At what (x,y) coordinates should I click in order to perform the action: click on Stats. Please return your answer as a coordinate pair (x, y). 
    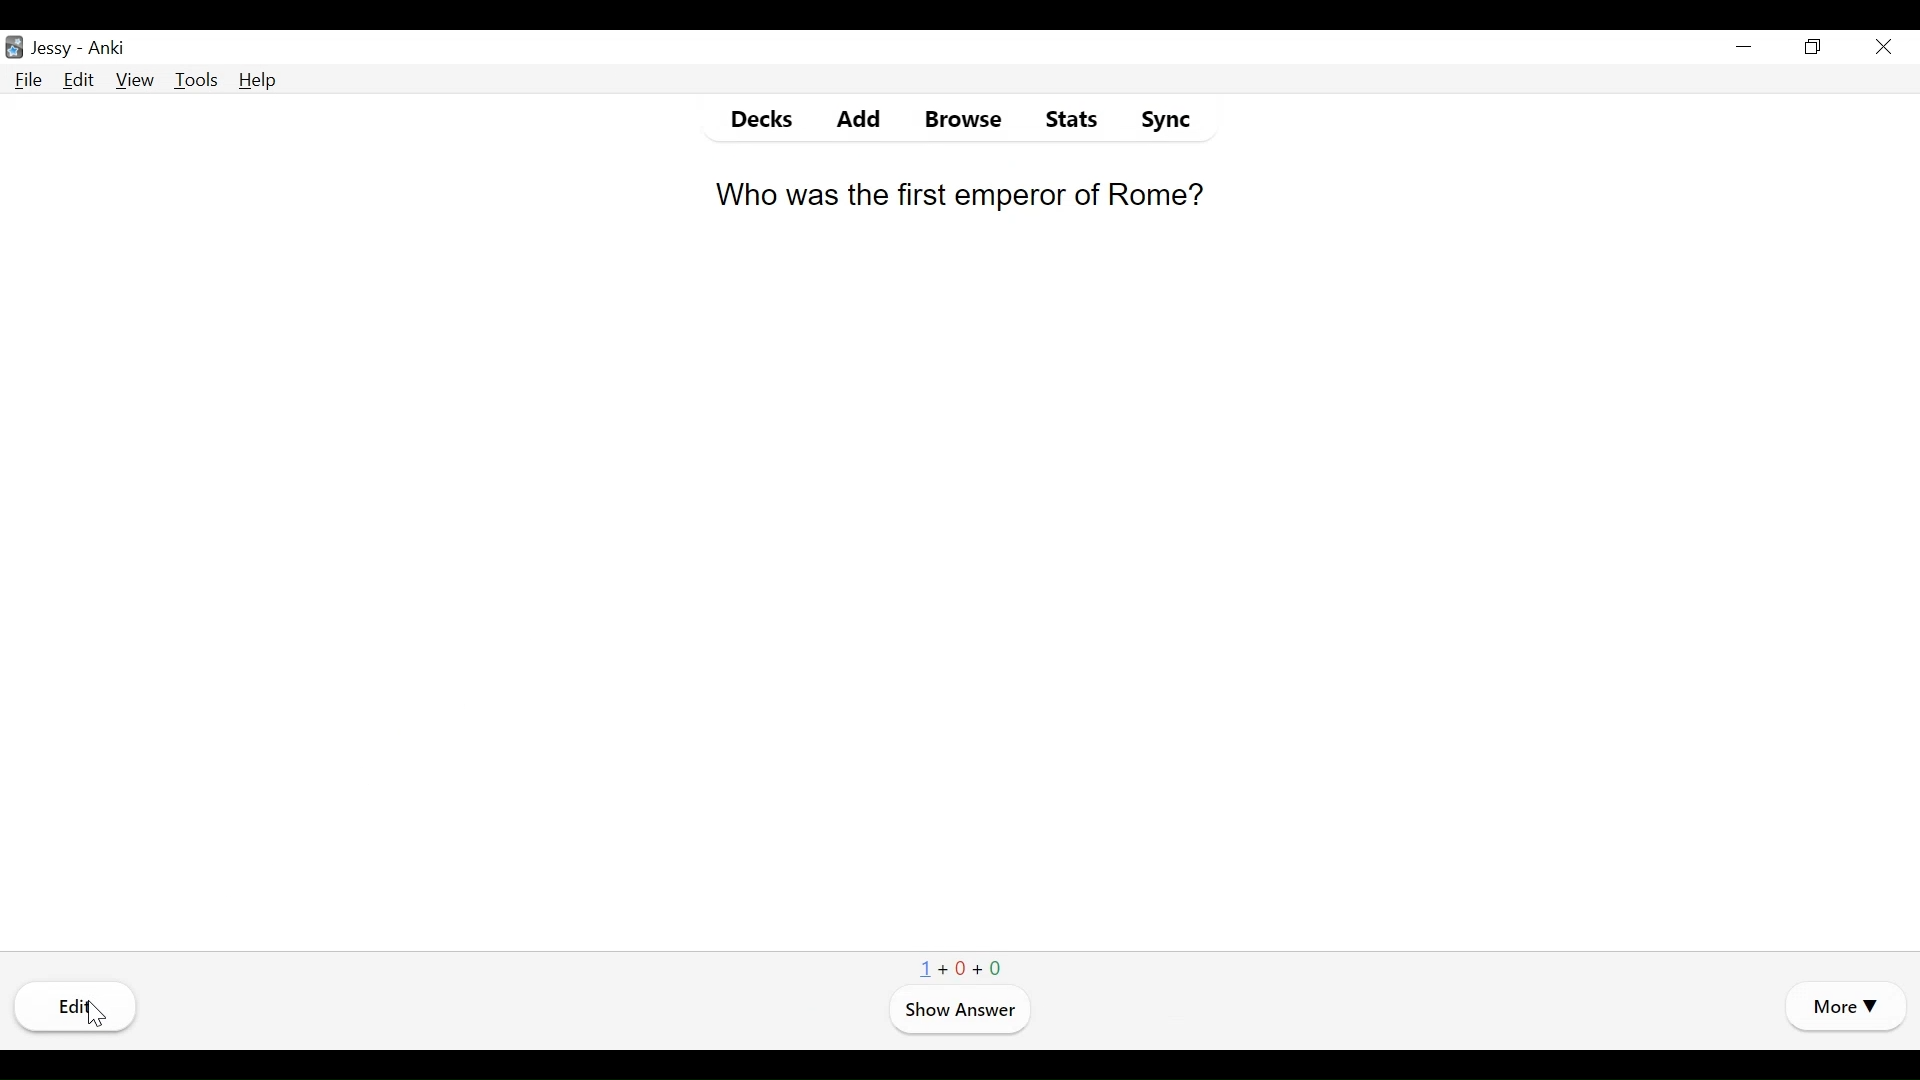
    Looking at the image, I should click on (1070, 120).